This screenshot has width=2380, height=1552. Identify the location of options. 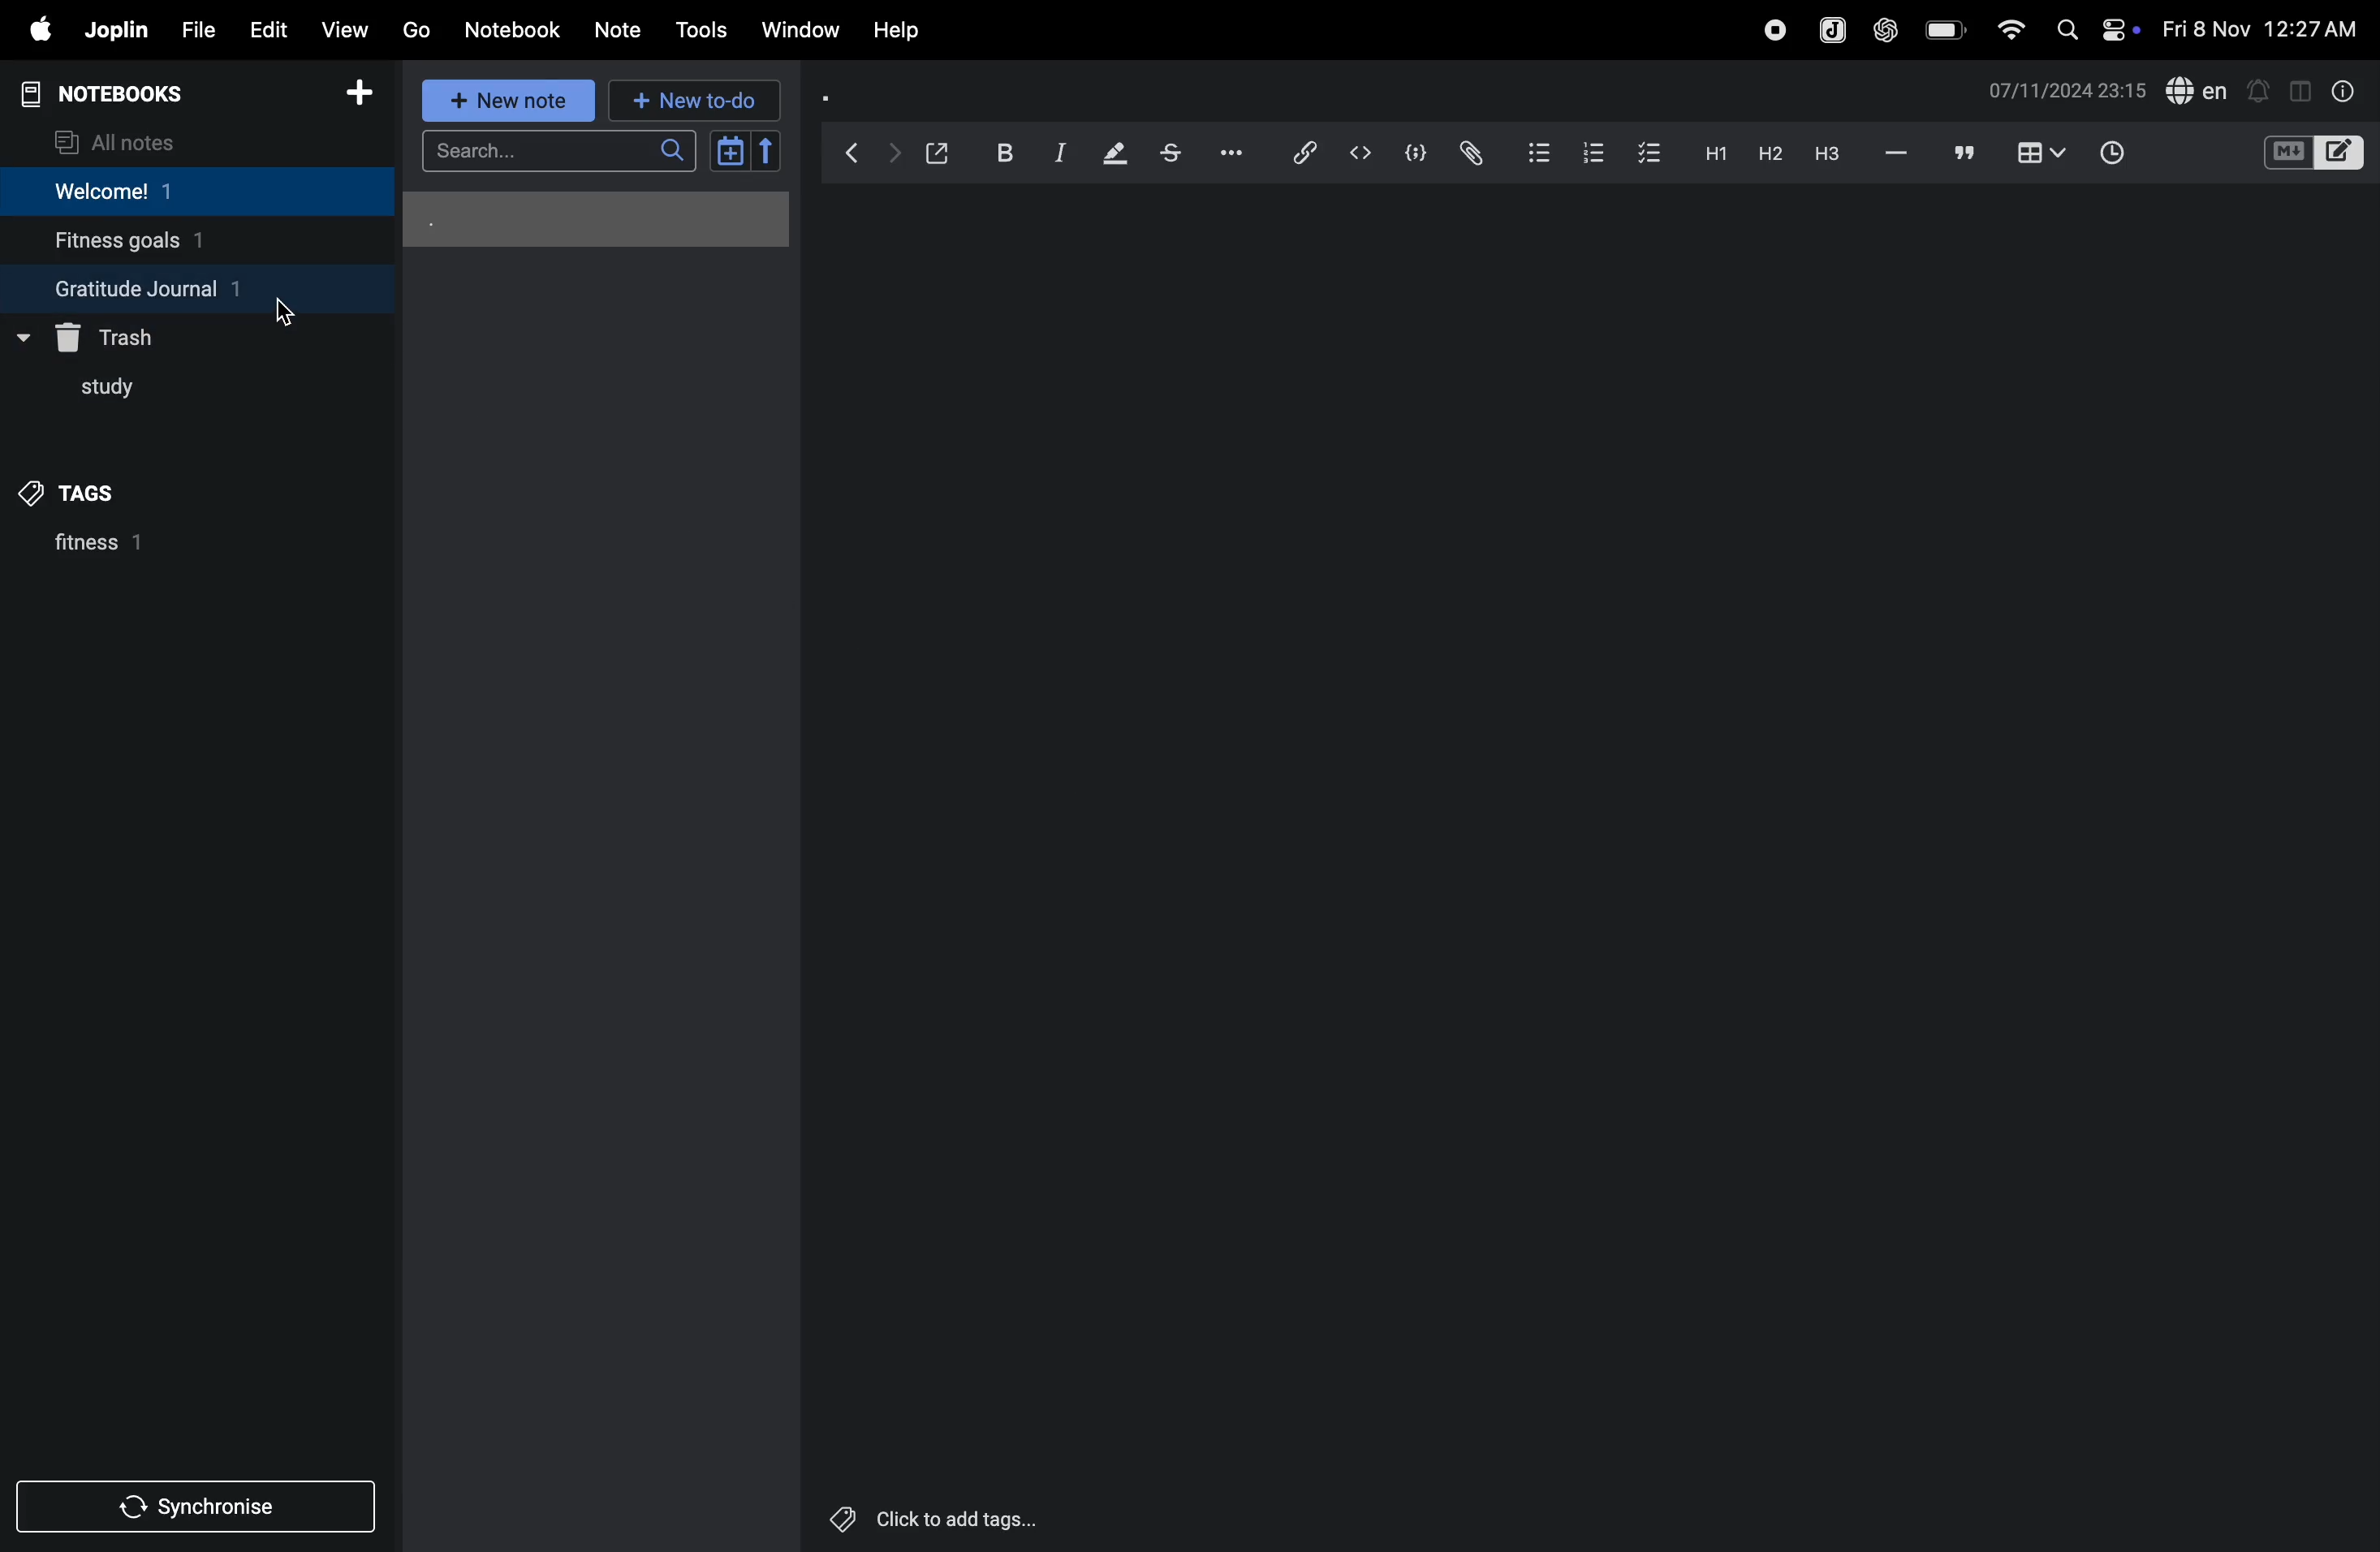
(1240, 151).